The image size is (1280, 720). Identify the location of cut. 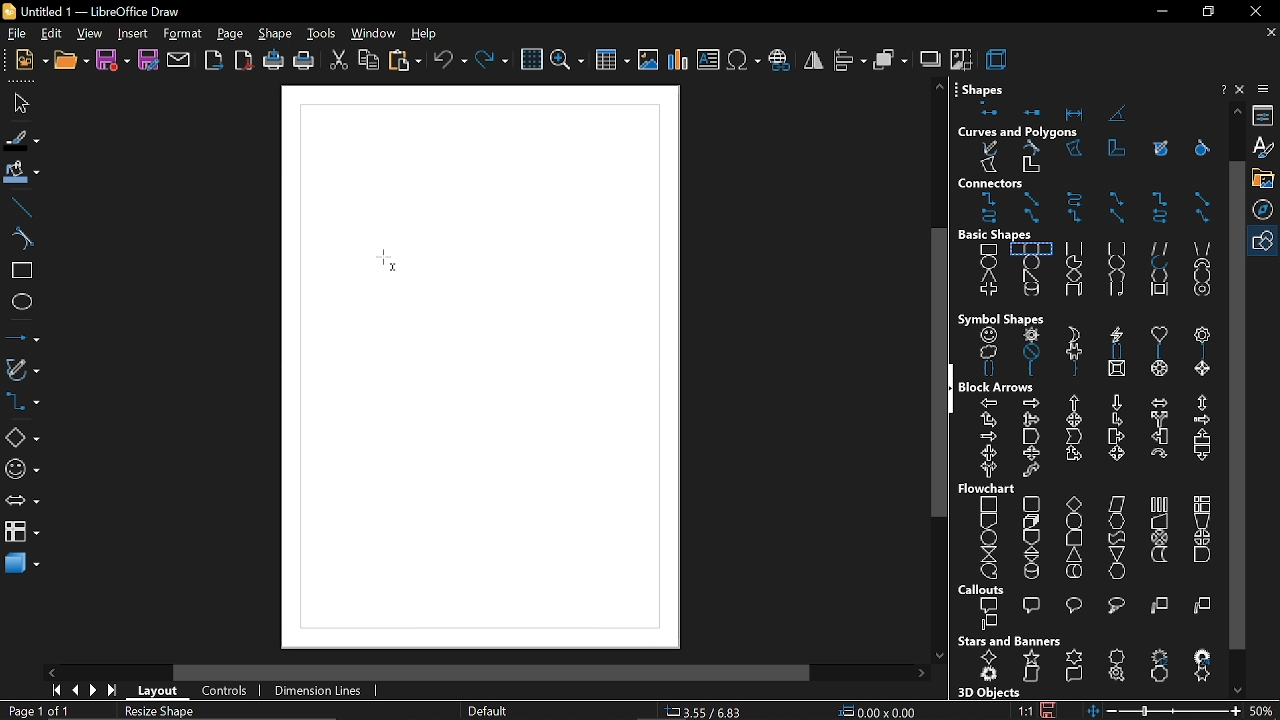
(339, 63).